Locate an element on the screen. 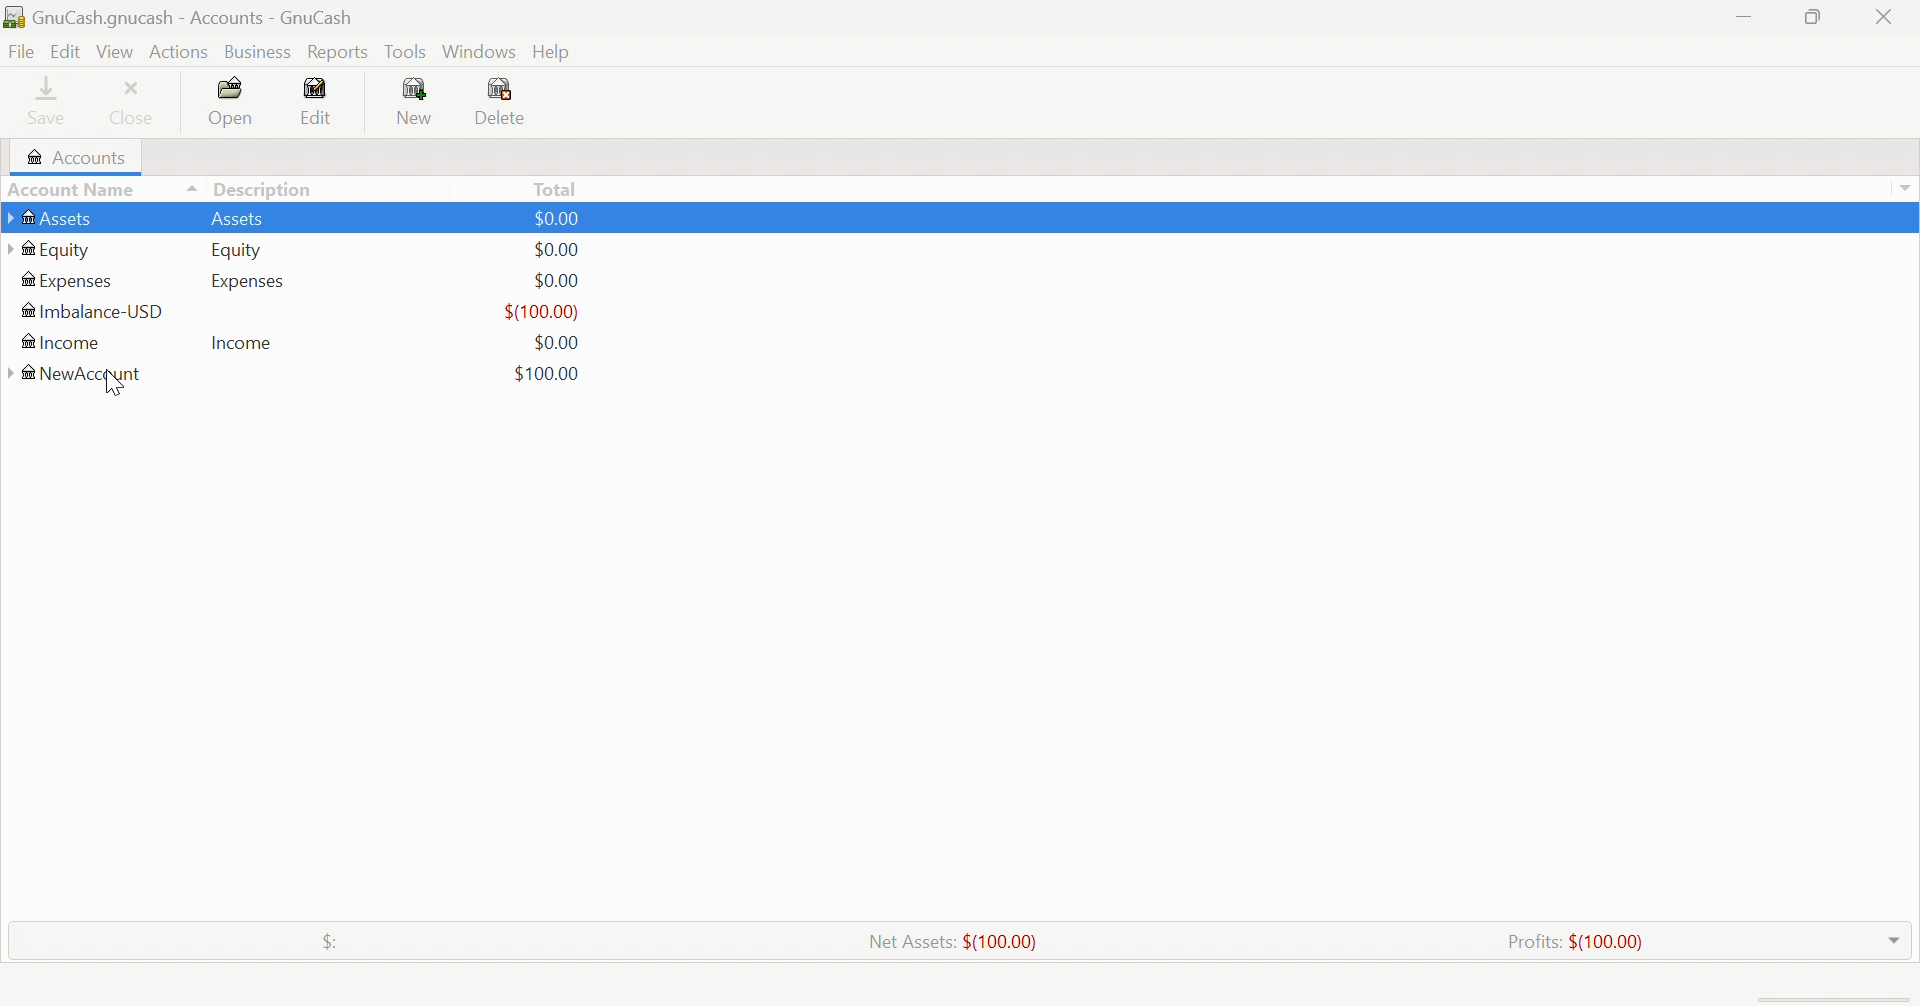  Imbalance-USD is located at coordinates (92, 311).